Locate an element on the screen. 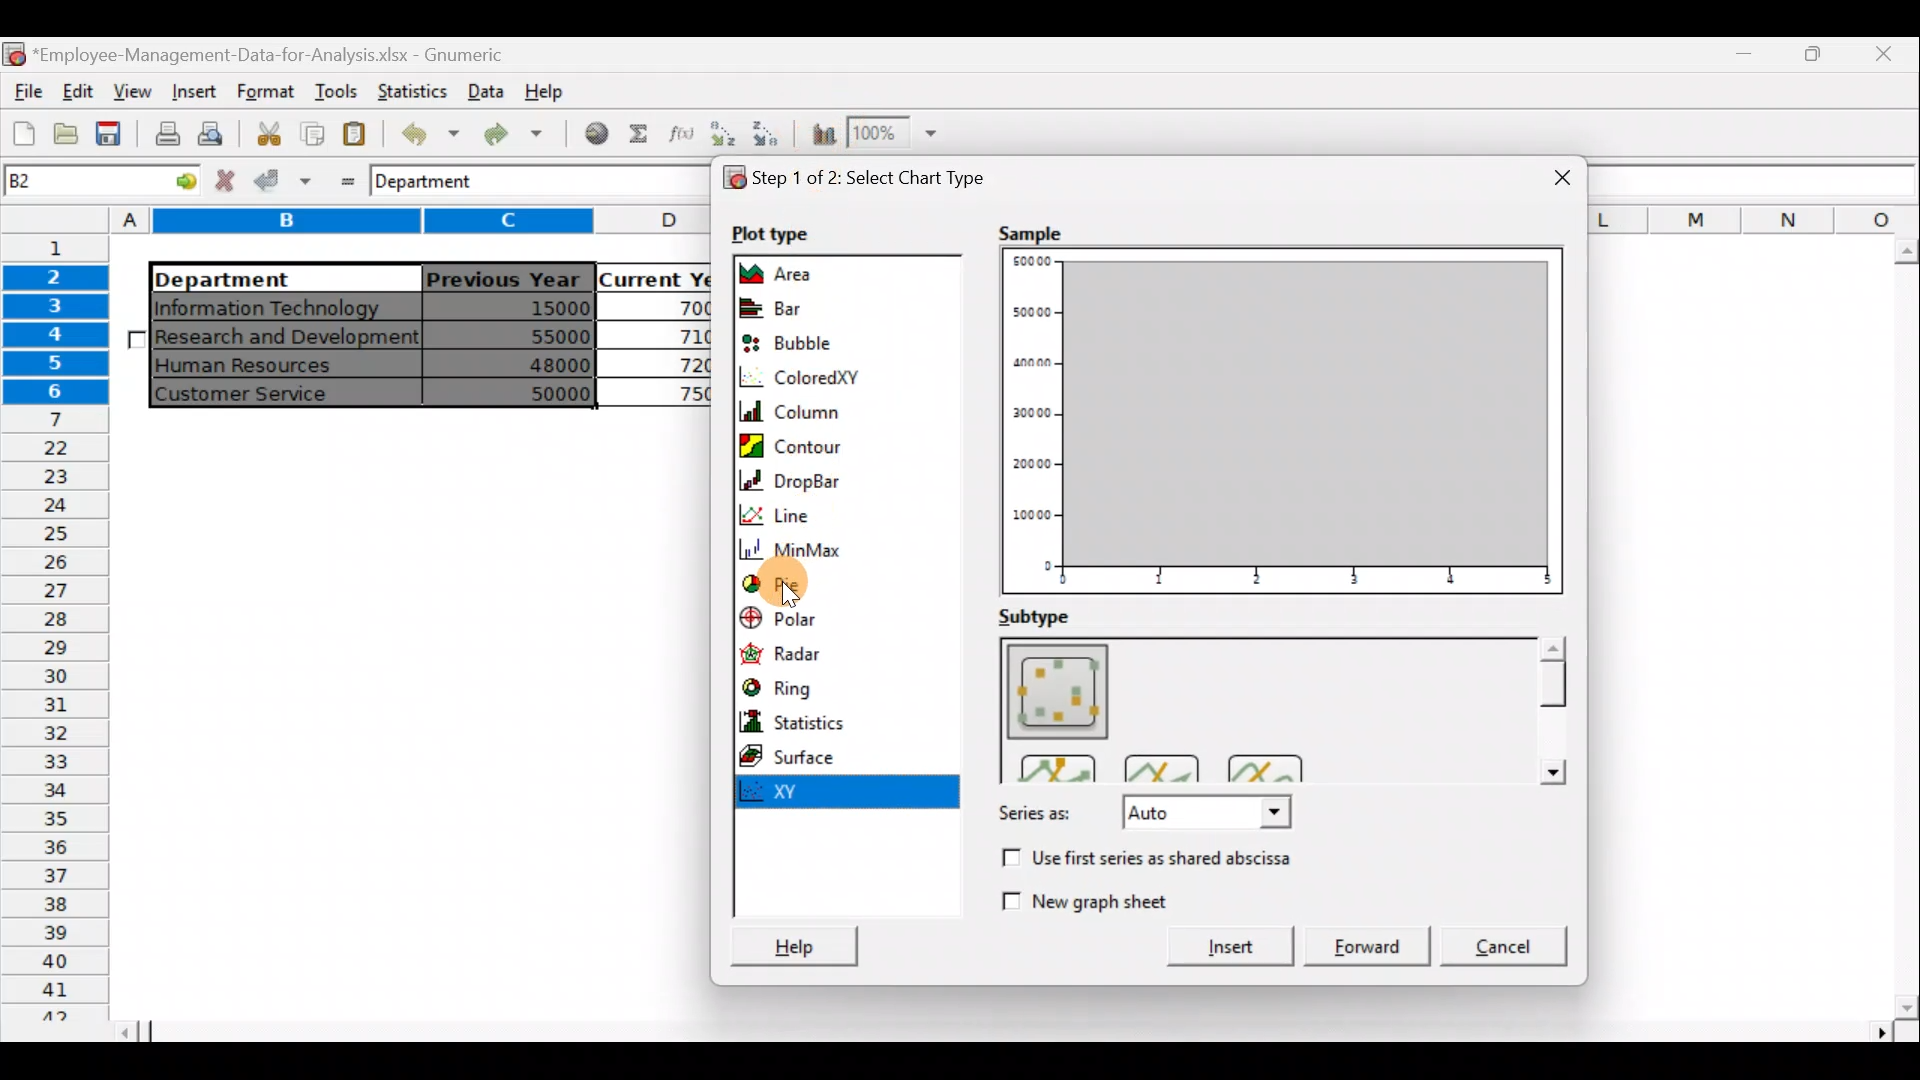 The height and width of the screenshot is (1080, 1920). Plot type is located at coordinates (775, 233).